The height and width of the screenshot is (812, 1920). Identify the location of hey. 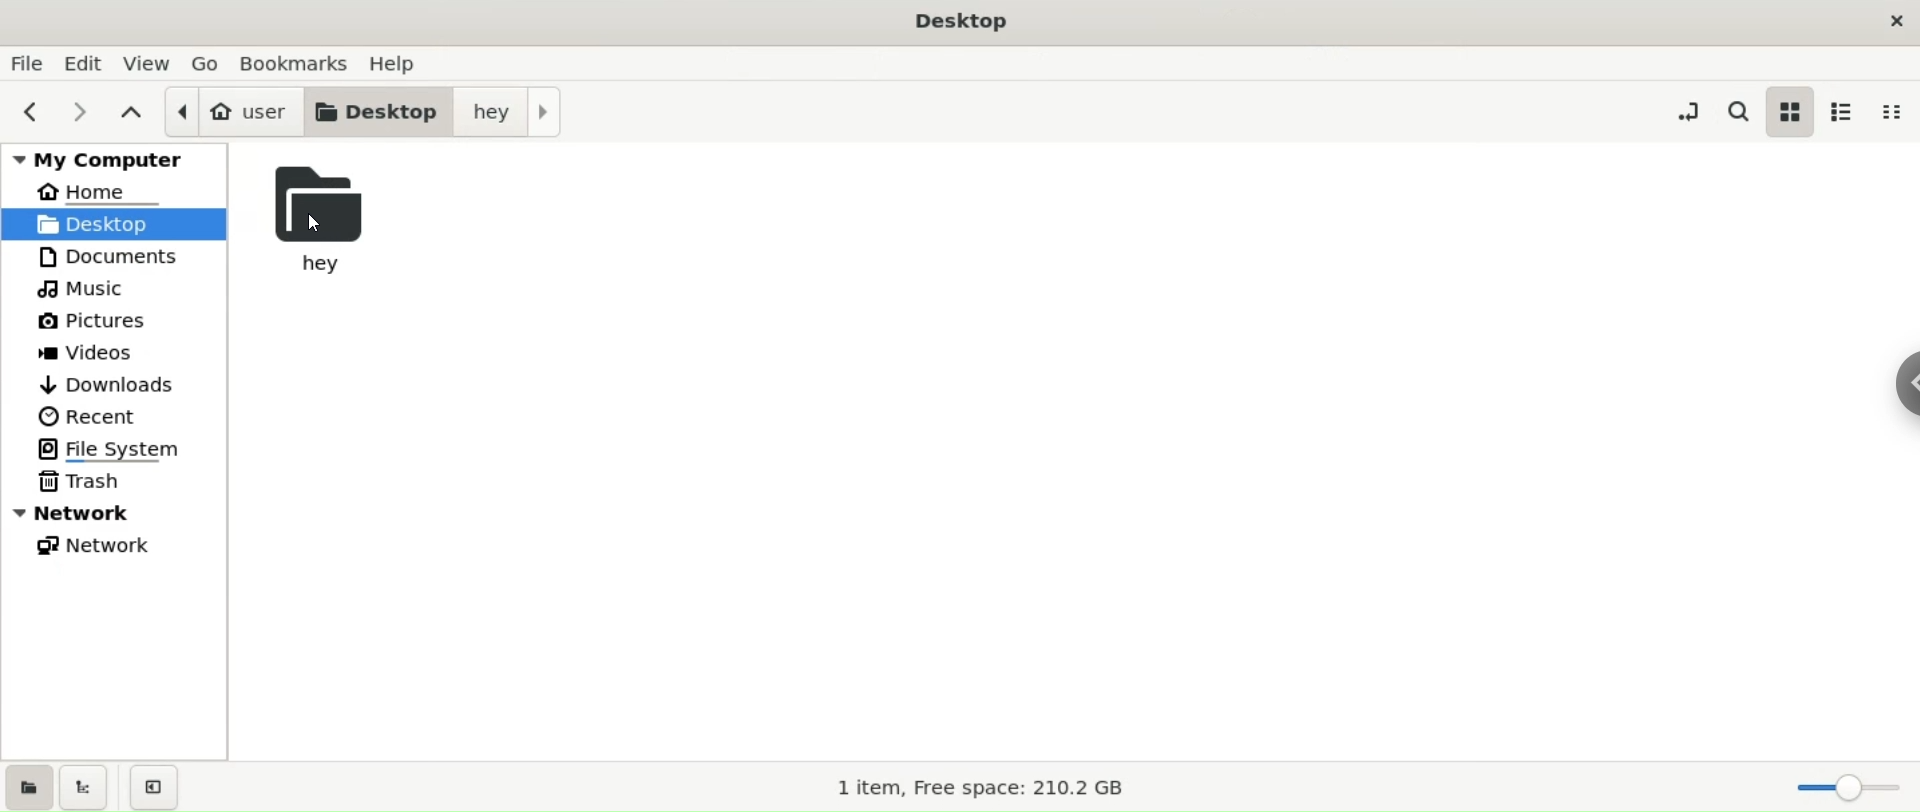
(504, 113).